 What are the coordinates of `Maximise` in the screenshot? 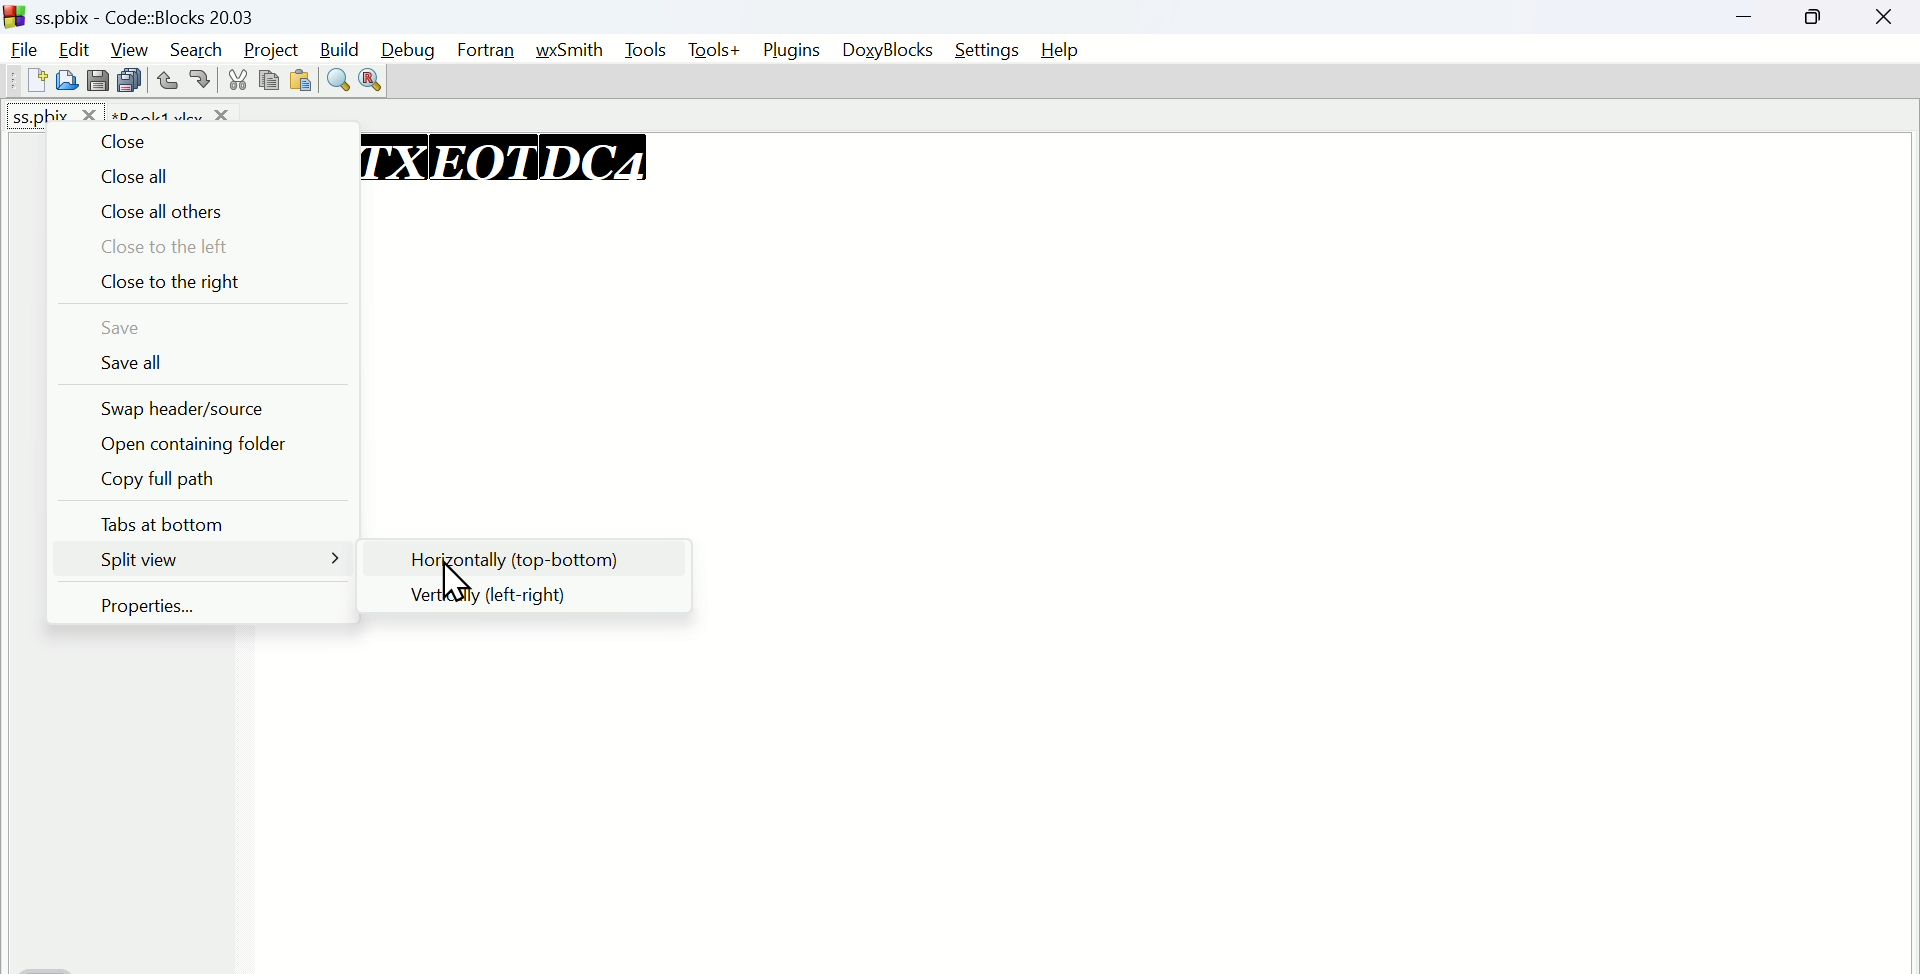 It's located at (1818, 18).